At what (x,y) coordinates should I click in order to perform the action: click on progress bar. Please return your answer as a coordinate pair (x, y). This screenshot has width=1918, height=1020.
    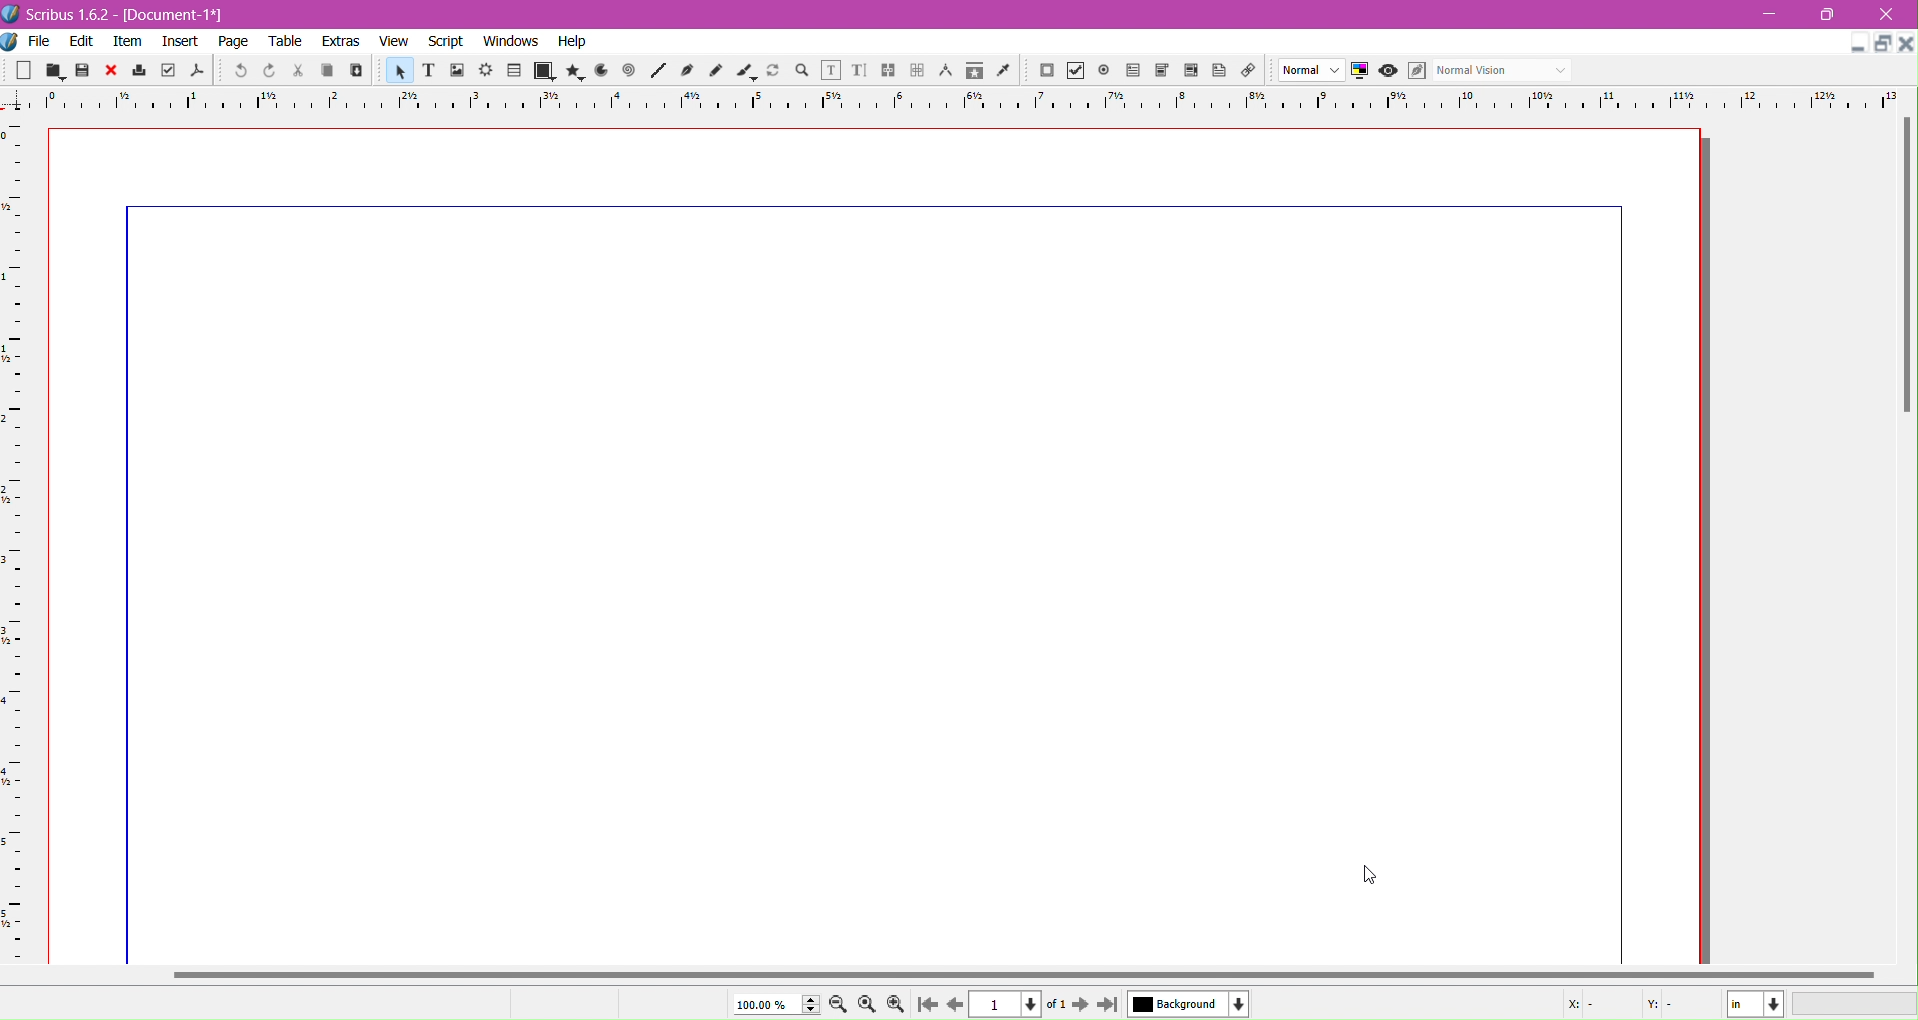
    Looking at the image, I should click on (1856, 1005).